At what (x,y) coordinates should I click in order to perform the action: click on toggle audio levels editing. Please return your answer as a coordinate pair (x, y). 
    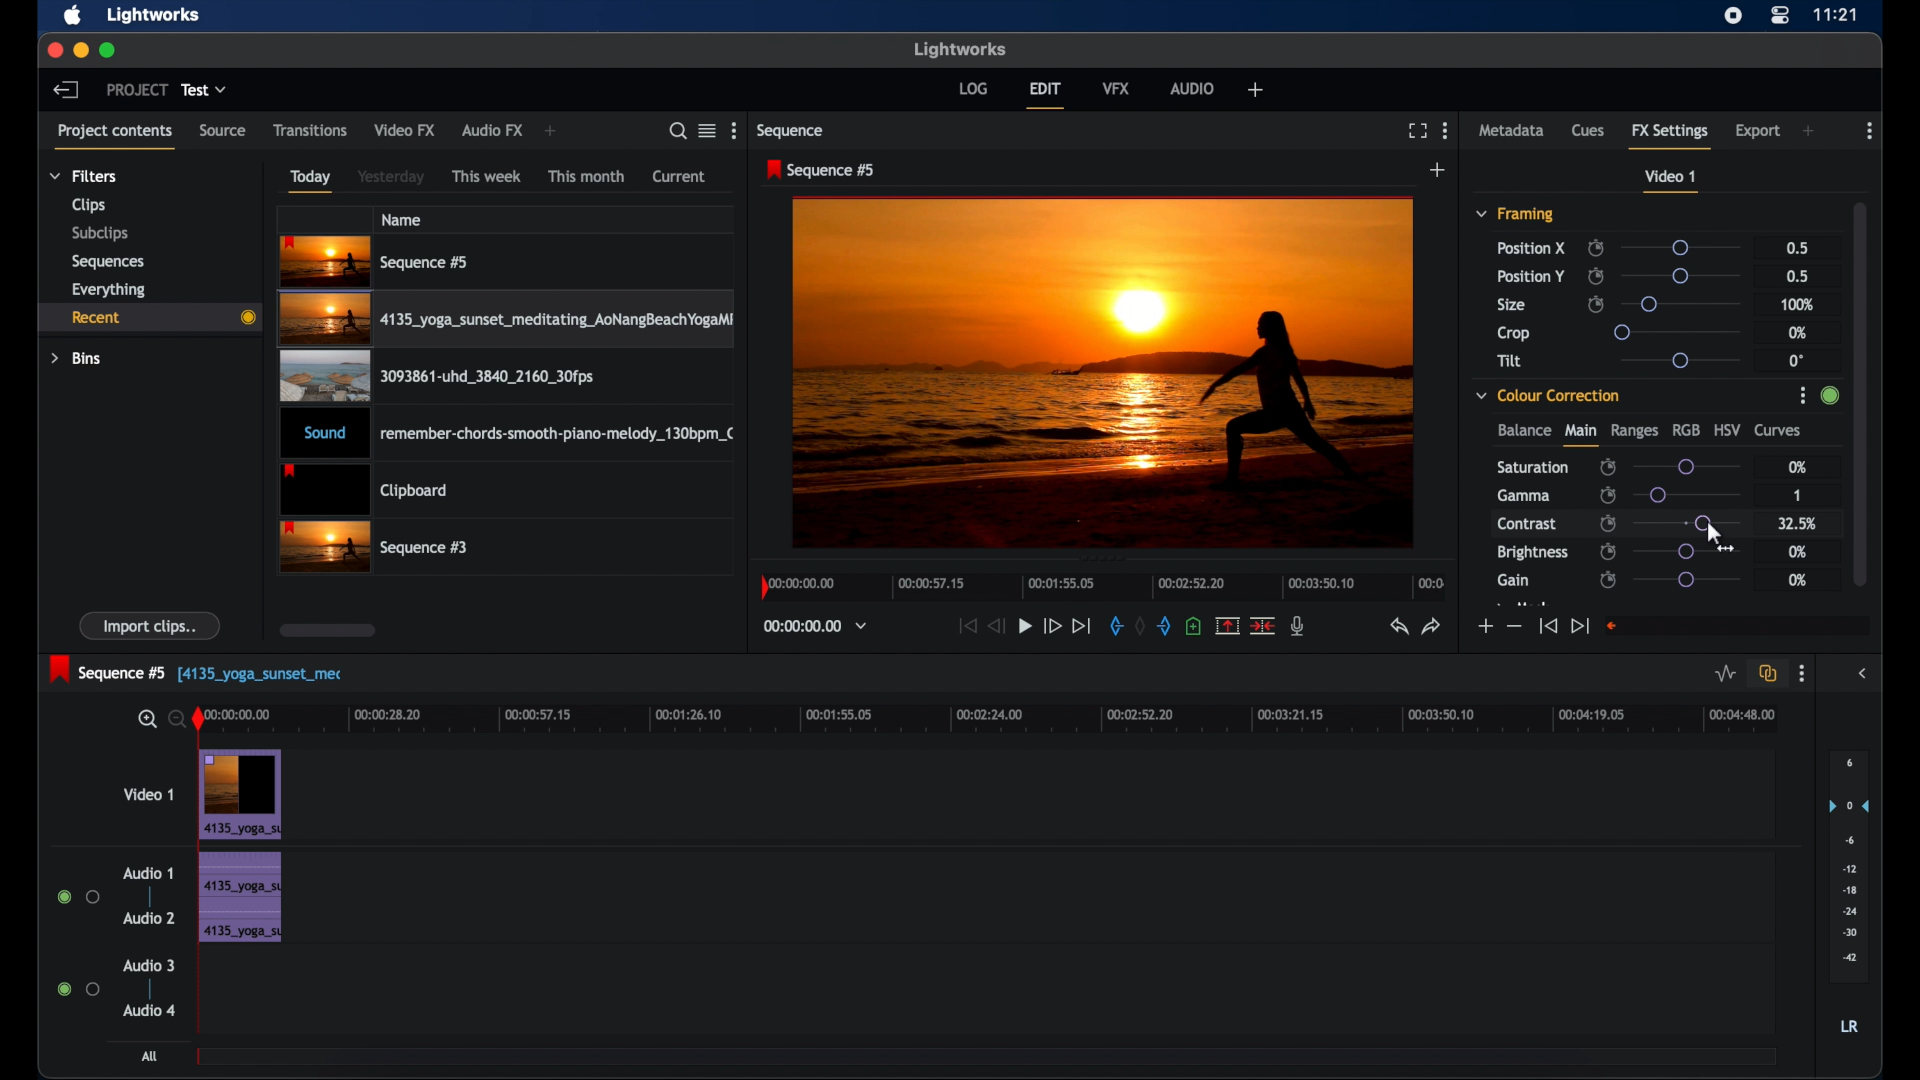
    Looking at the image, I should click on (1726, 674).